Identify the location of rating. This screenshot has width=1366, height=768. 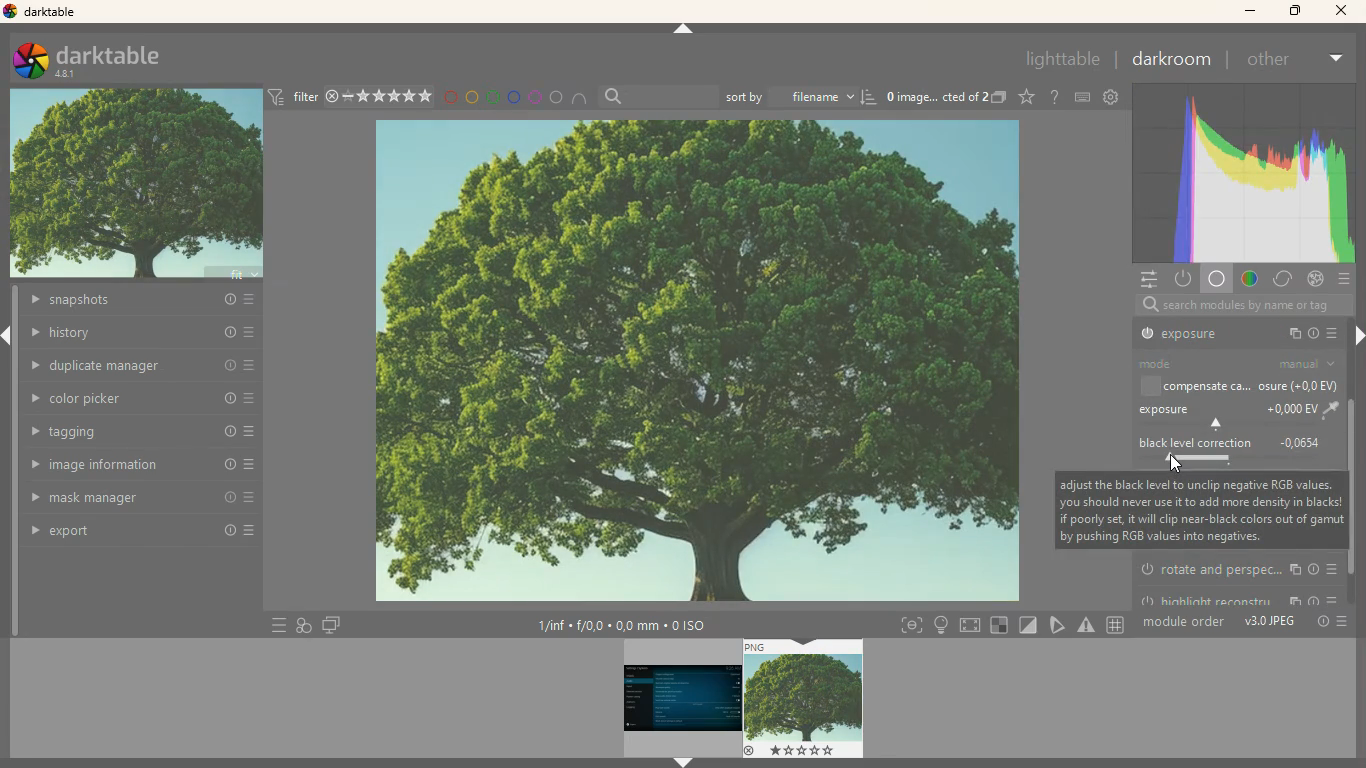
(387, 96).